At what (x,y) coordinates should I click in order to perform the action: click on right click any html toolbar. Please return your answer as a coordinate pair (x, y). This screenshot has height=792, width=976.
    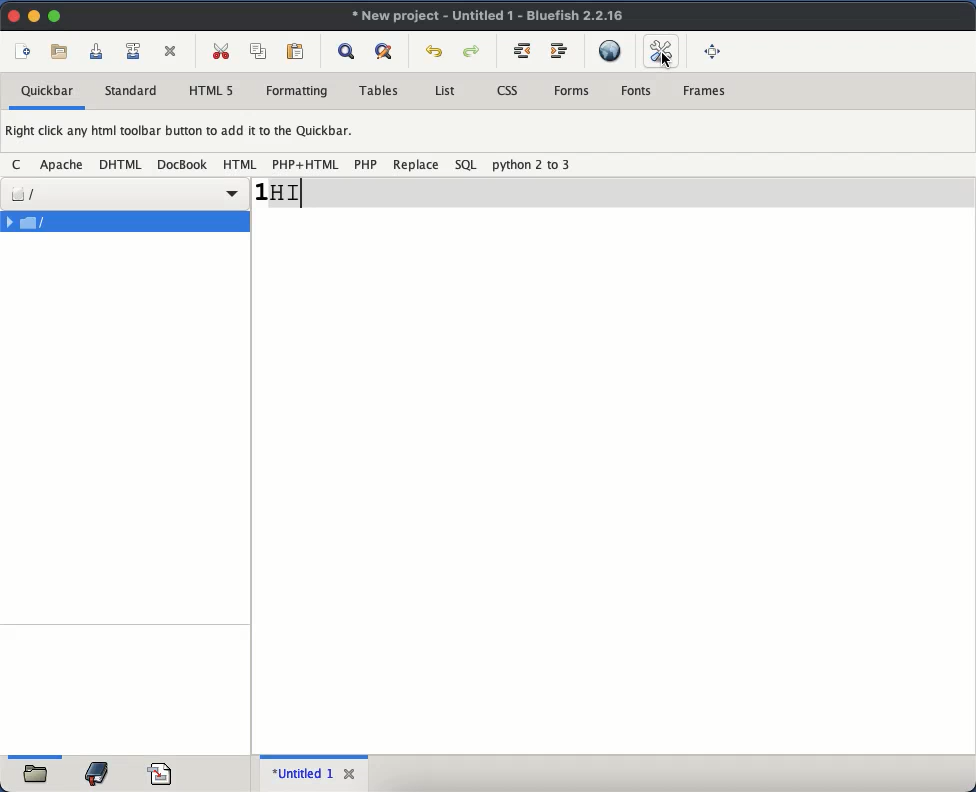
    Looking at the image, I should click on (181, 131).